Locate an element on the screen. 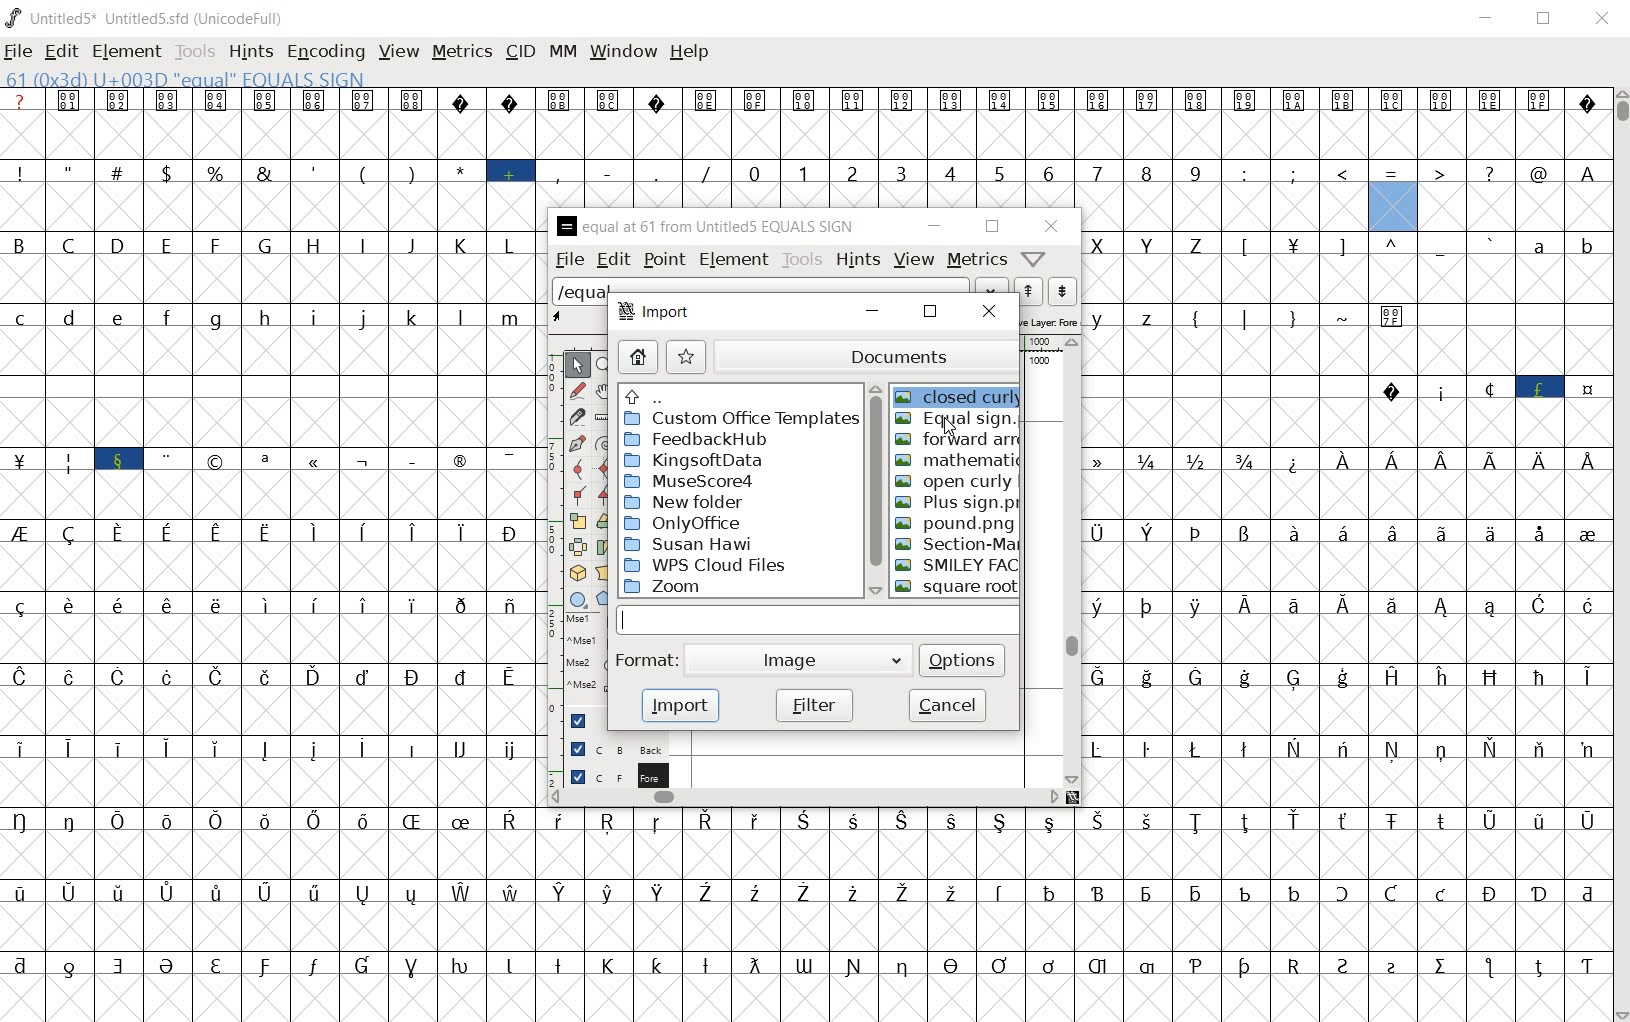 The height and width of the screenshot is (1022, 1630). import is located at coordinates (655, 312).